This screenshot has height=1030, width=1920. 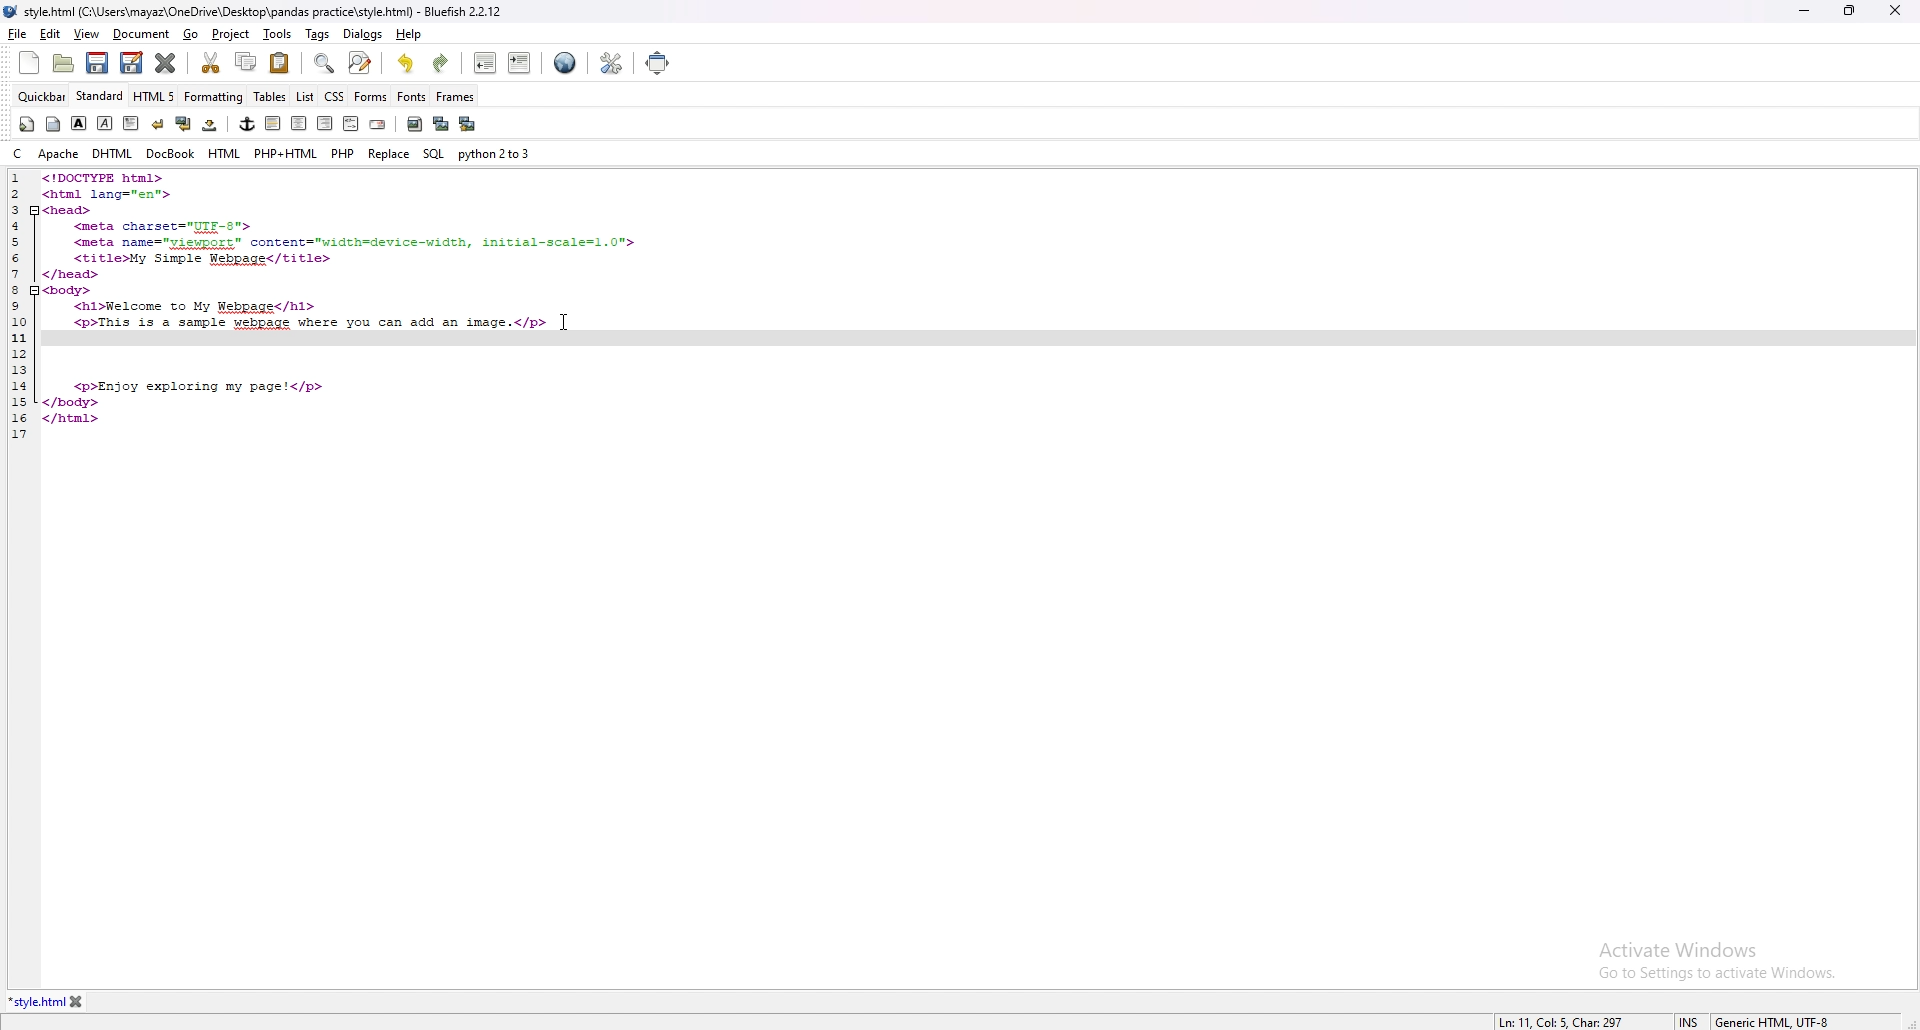 What do you see at coordinates (68, 210) in the screenshot?
I see `<head>` at bounding box center [68, 210].